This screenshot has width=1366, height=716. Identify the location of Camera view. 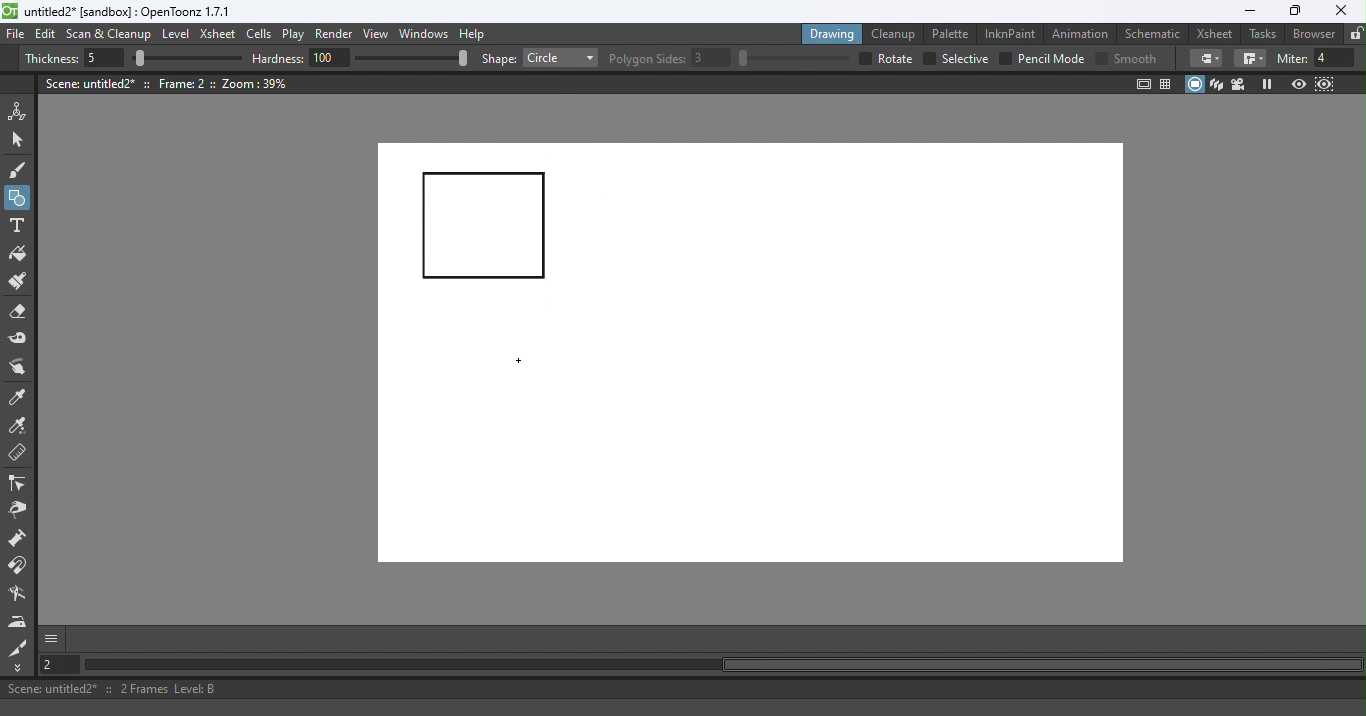
(1241, 83).